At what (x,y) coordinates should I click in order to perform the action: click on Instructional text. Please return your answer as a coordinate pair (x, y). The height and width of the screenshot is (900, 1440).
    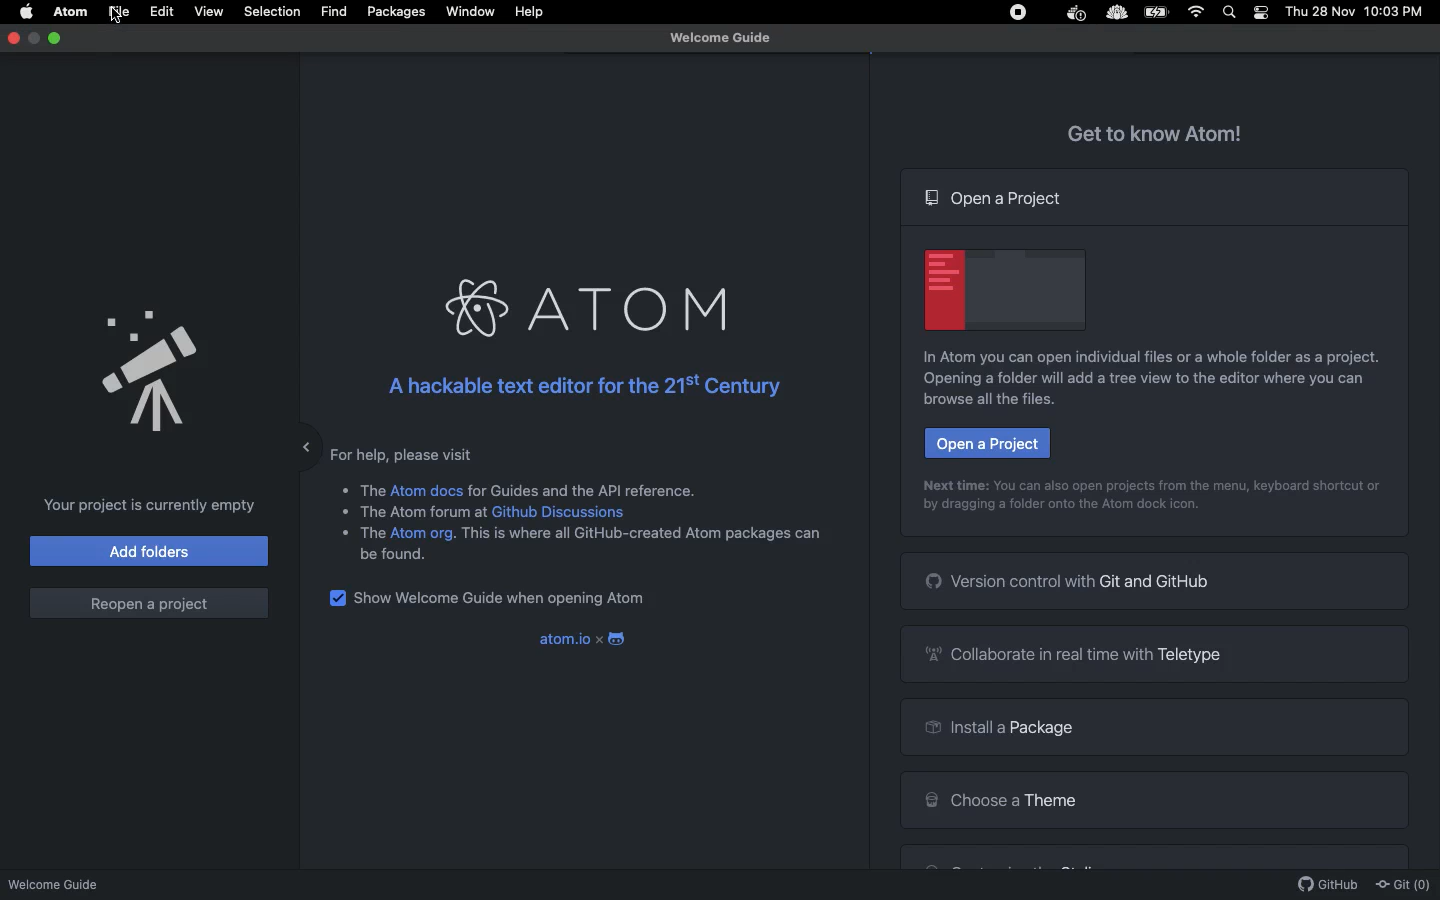
    Looking at the image, I should click on (1140, 357).